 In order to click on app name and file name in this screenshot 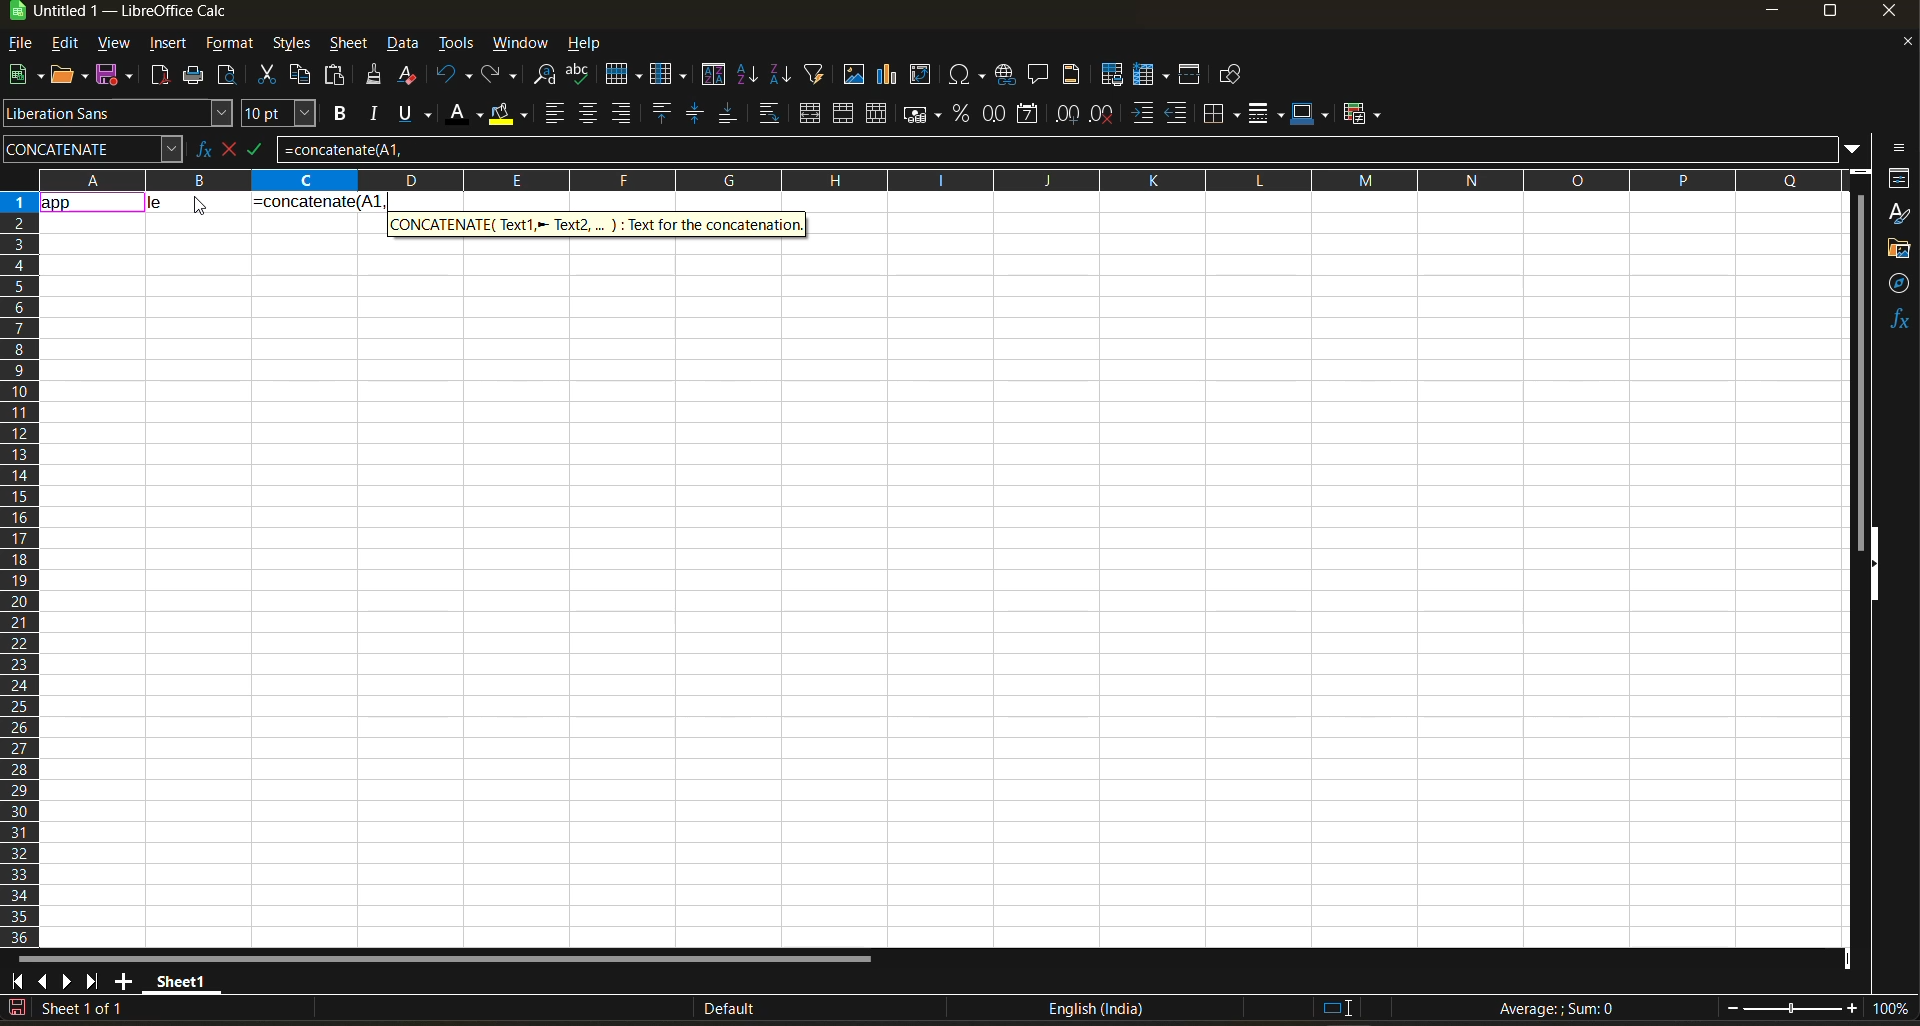, I will do `click(139, 15)`.